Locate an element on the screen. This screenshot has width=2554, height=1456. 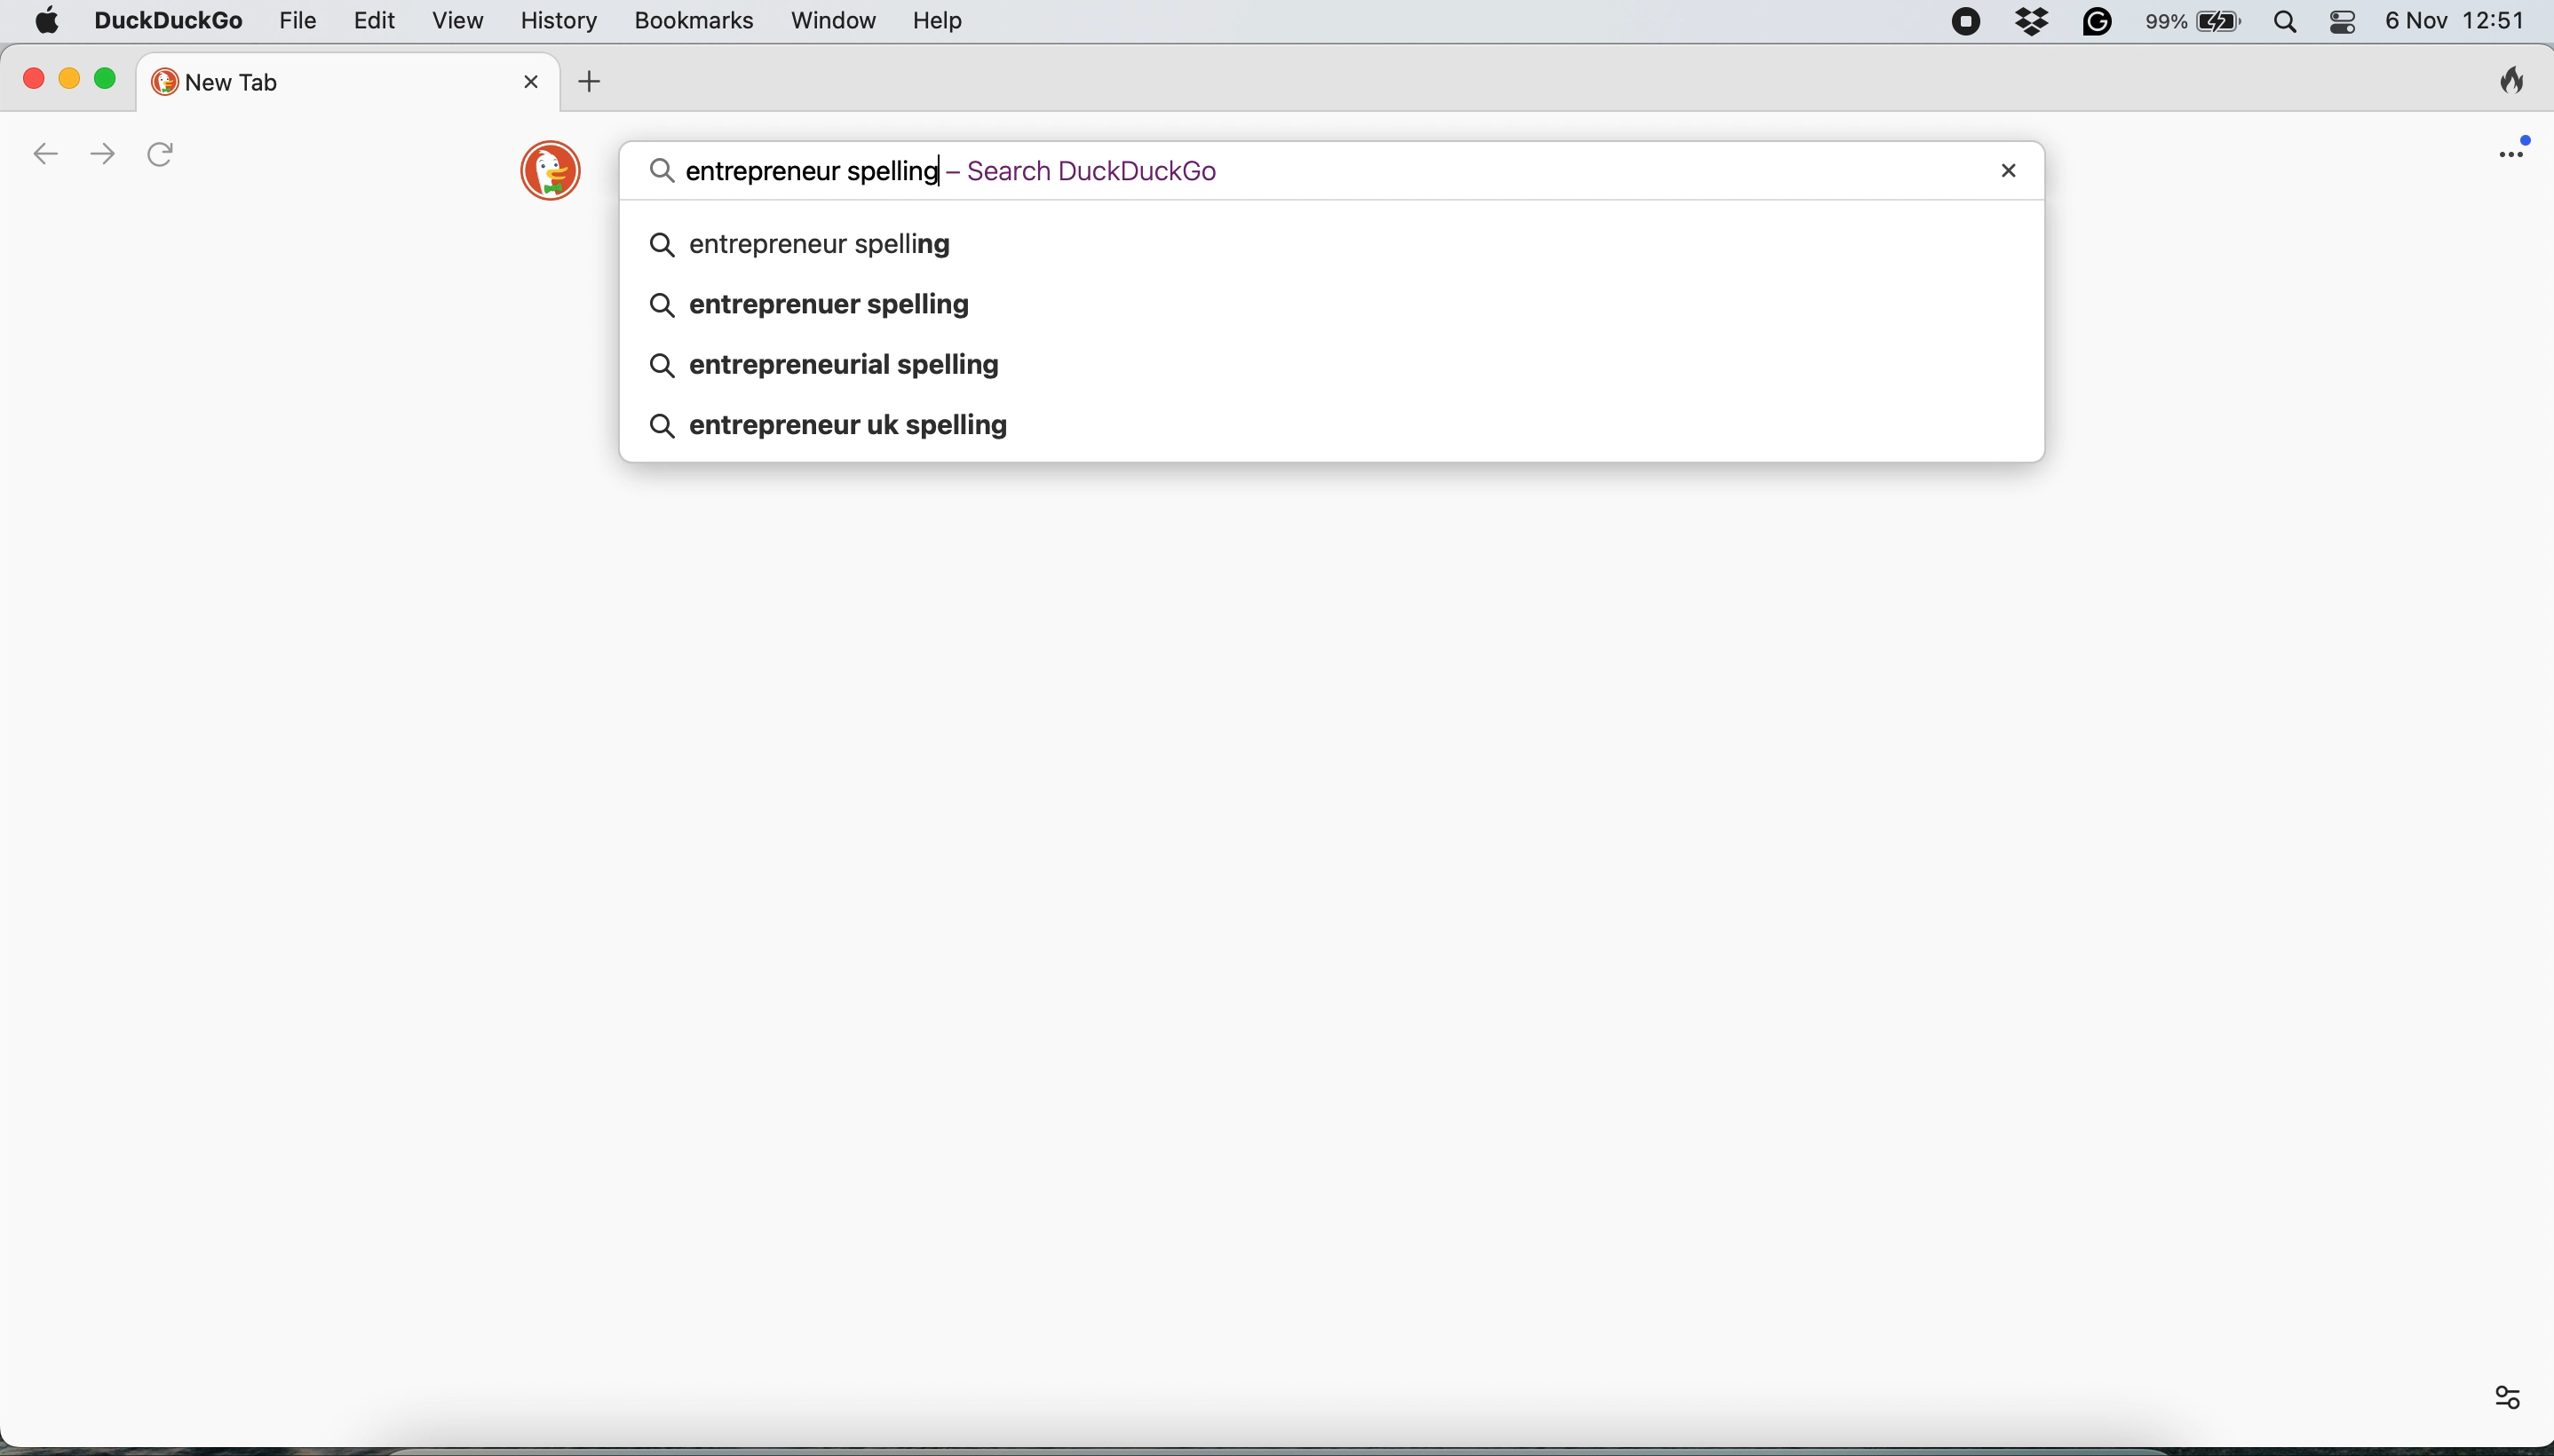
grammarly is located at coordinates (2095, 22).